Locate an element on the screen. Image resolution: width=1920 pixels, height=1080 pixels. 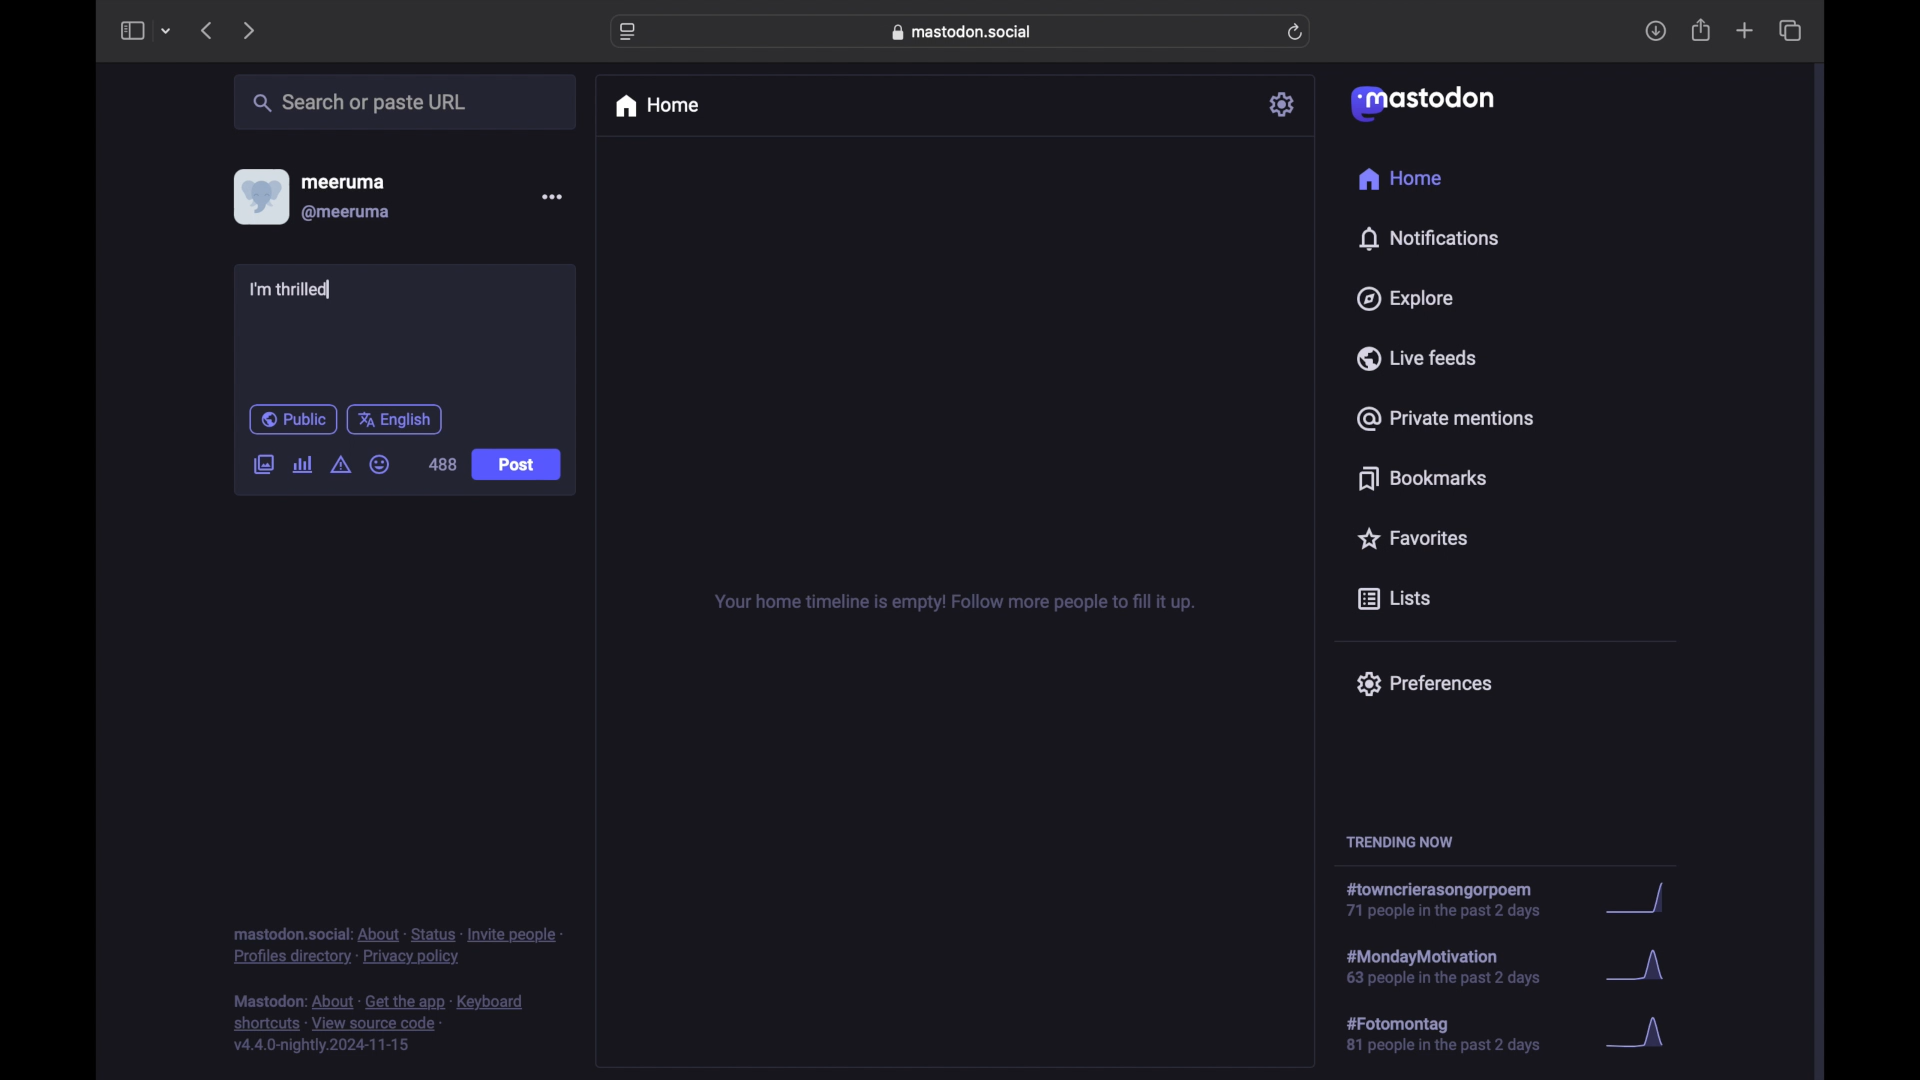
share is located at coordinates (1702, 30).